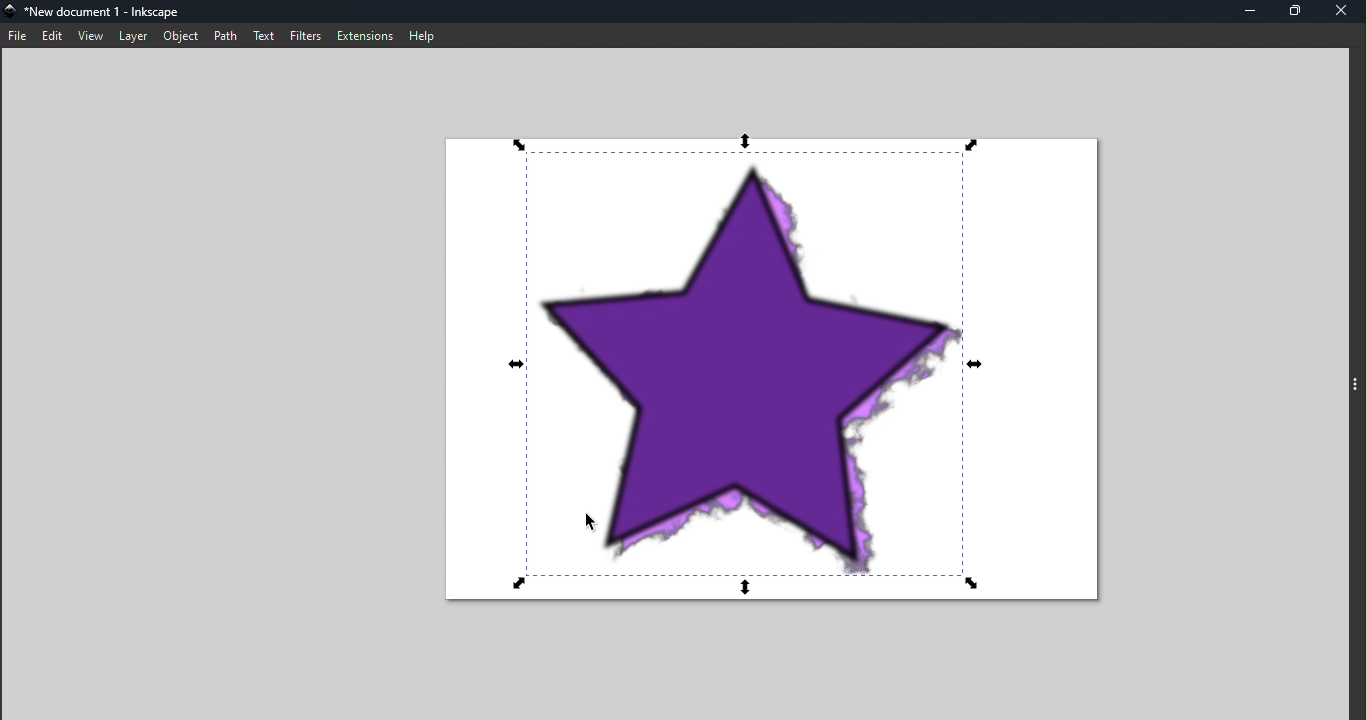 The width and height of the screenshot is (1366, 720). Describe the element at coordinates (97, 12) in the screenshot. I see `File name` at that location.